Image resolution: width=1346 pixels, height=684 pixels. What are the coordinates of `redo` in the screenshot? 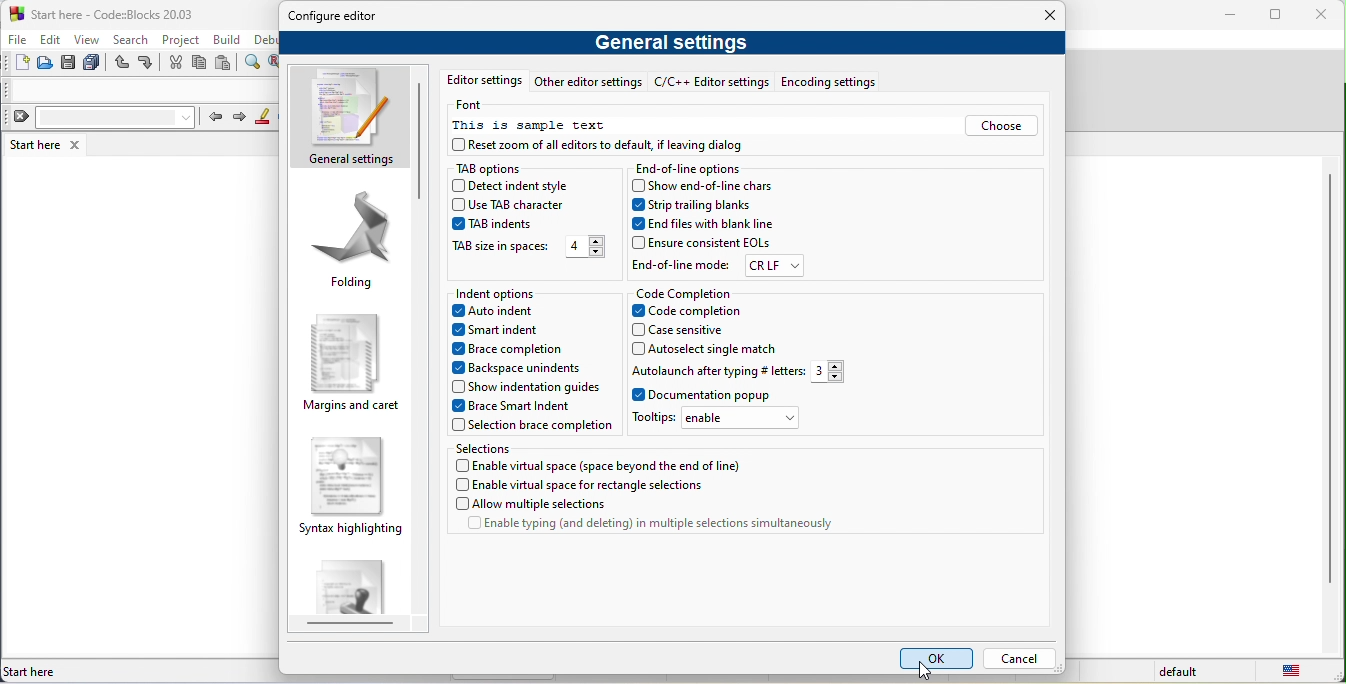 It's located at (150, 64).